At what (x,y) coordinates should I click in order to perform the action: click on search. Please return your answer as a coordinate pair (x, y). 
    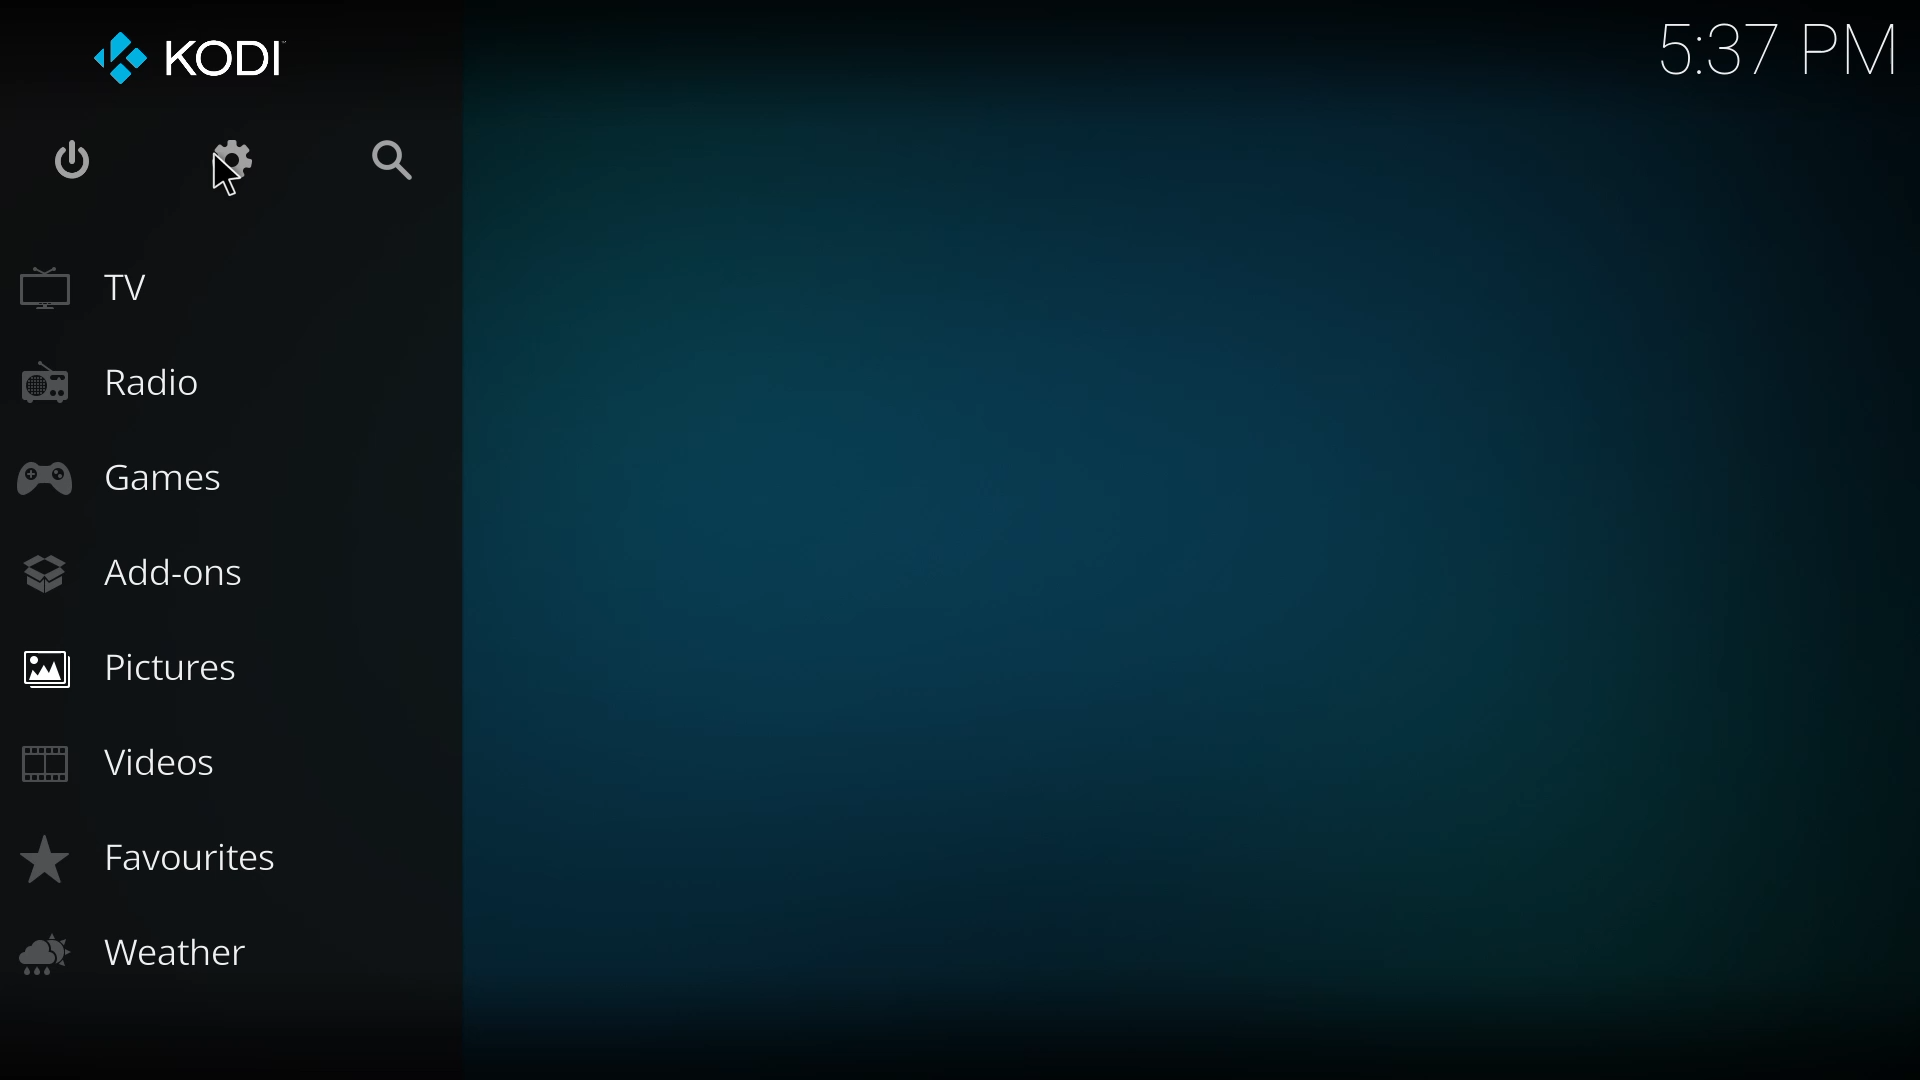
    Looking at the image, I should click on (394, 157).